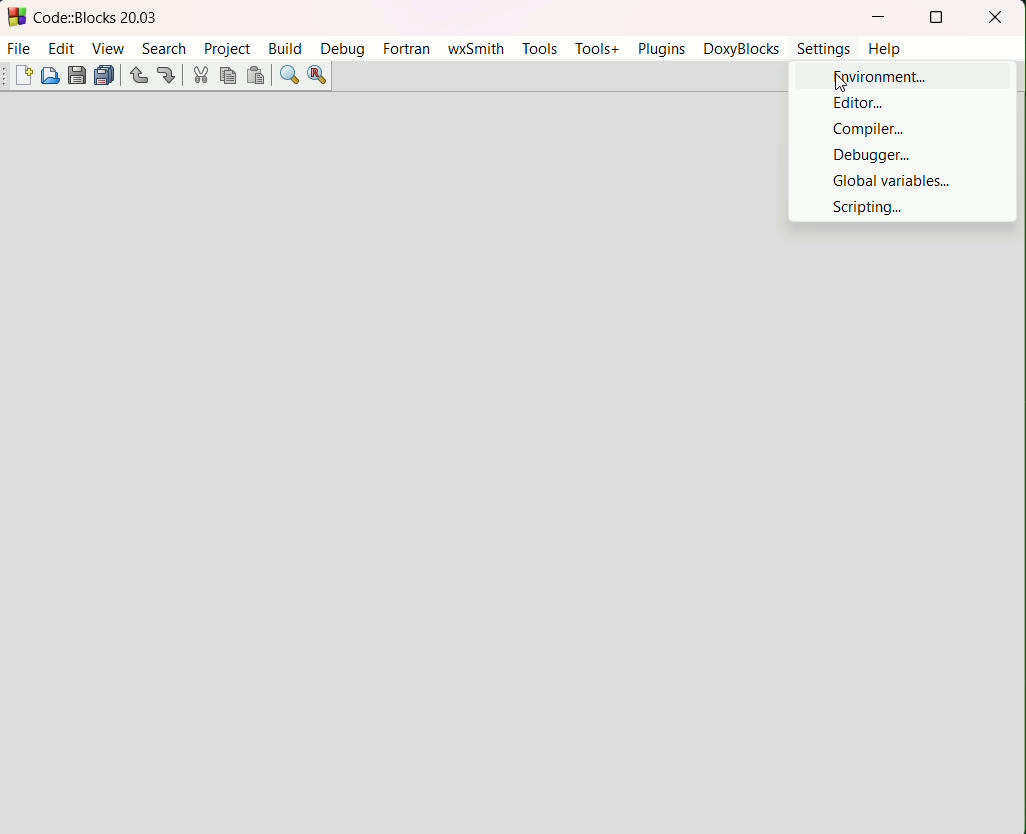 The height and width of the screenshot is (834, 1026). I want to click on tools, so click(539, 49).